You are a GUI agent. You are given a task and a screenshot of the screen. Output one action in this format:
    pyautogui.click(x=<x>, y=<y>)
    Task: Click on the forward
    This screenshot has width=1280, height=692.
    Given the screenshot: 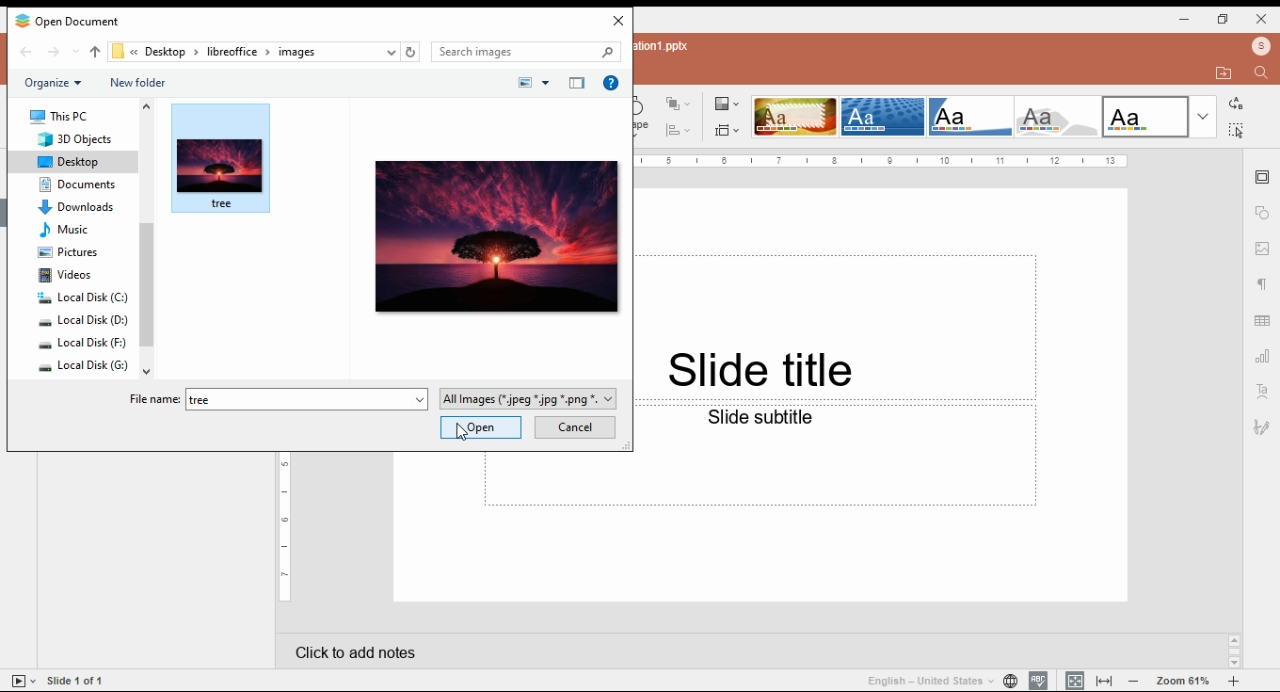 What is the action you would take?
    pyautogui.click(x=63, y=51)
    